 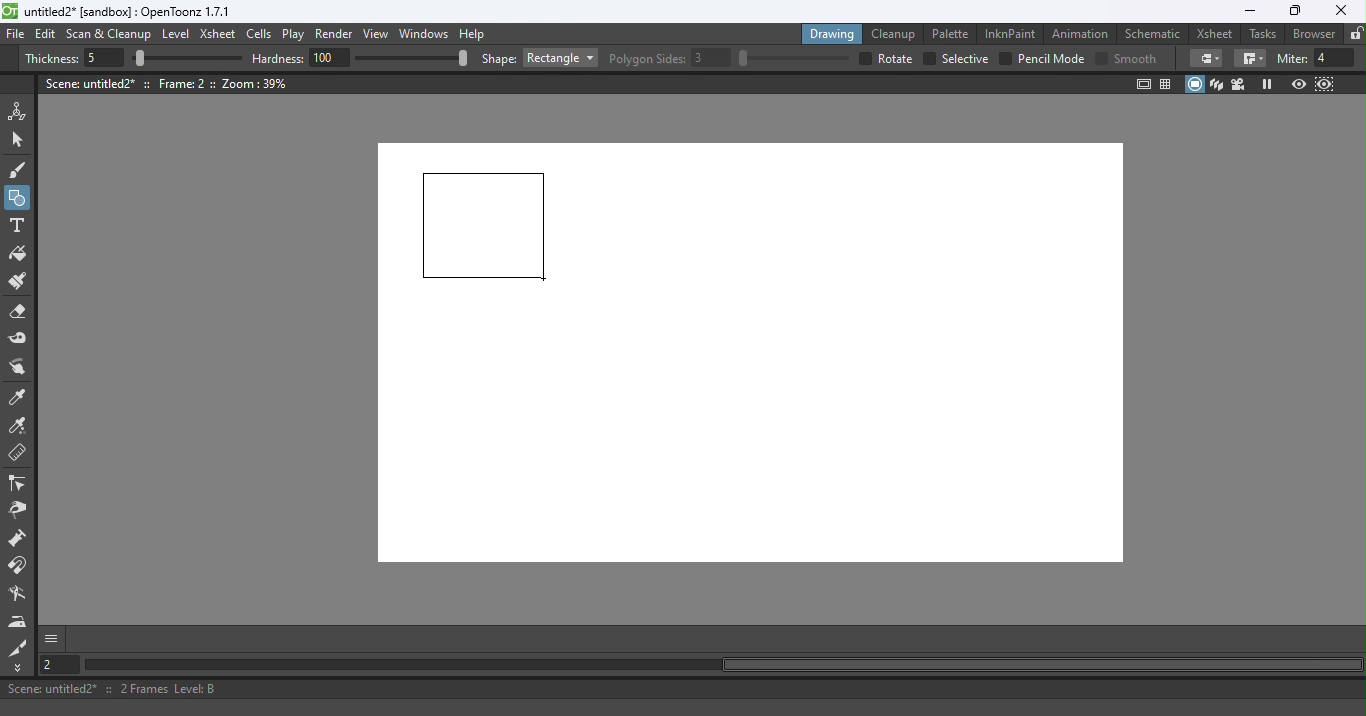 What do you see at coordinates (411, 57) in the screenshot?
I see `slider` at bounding box center [411, 57].